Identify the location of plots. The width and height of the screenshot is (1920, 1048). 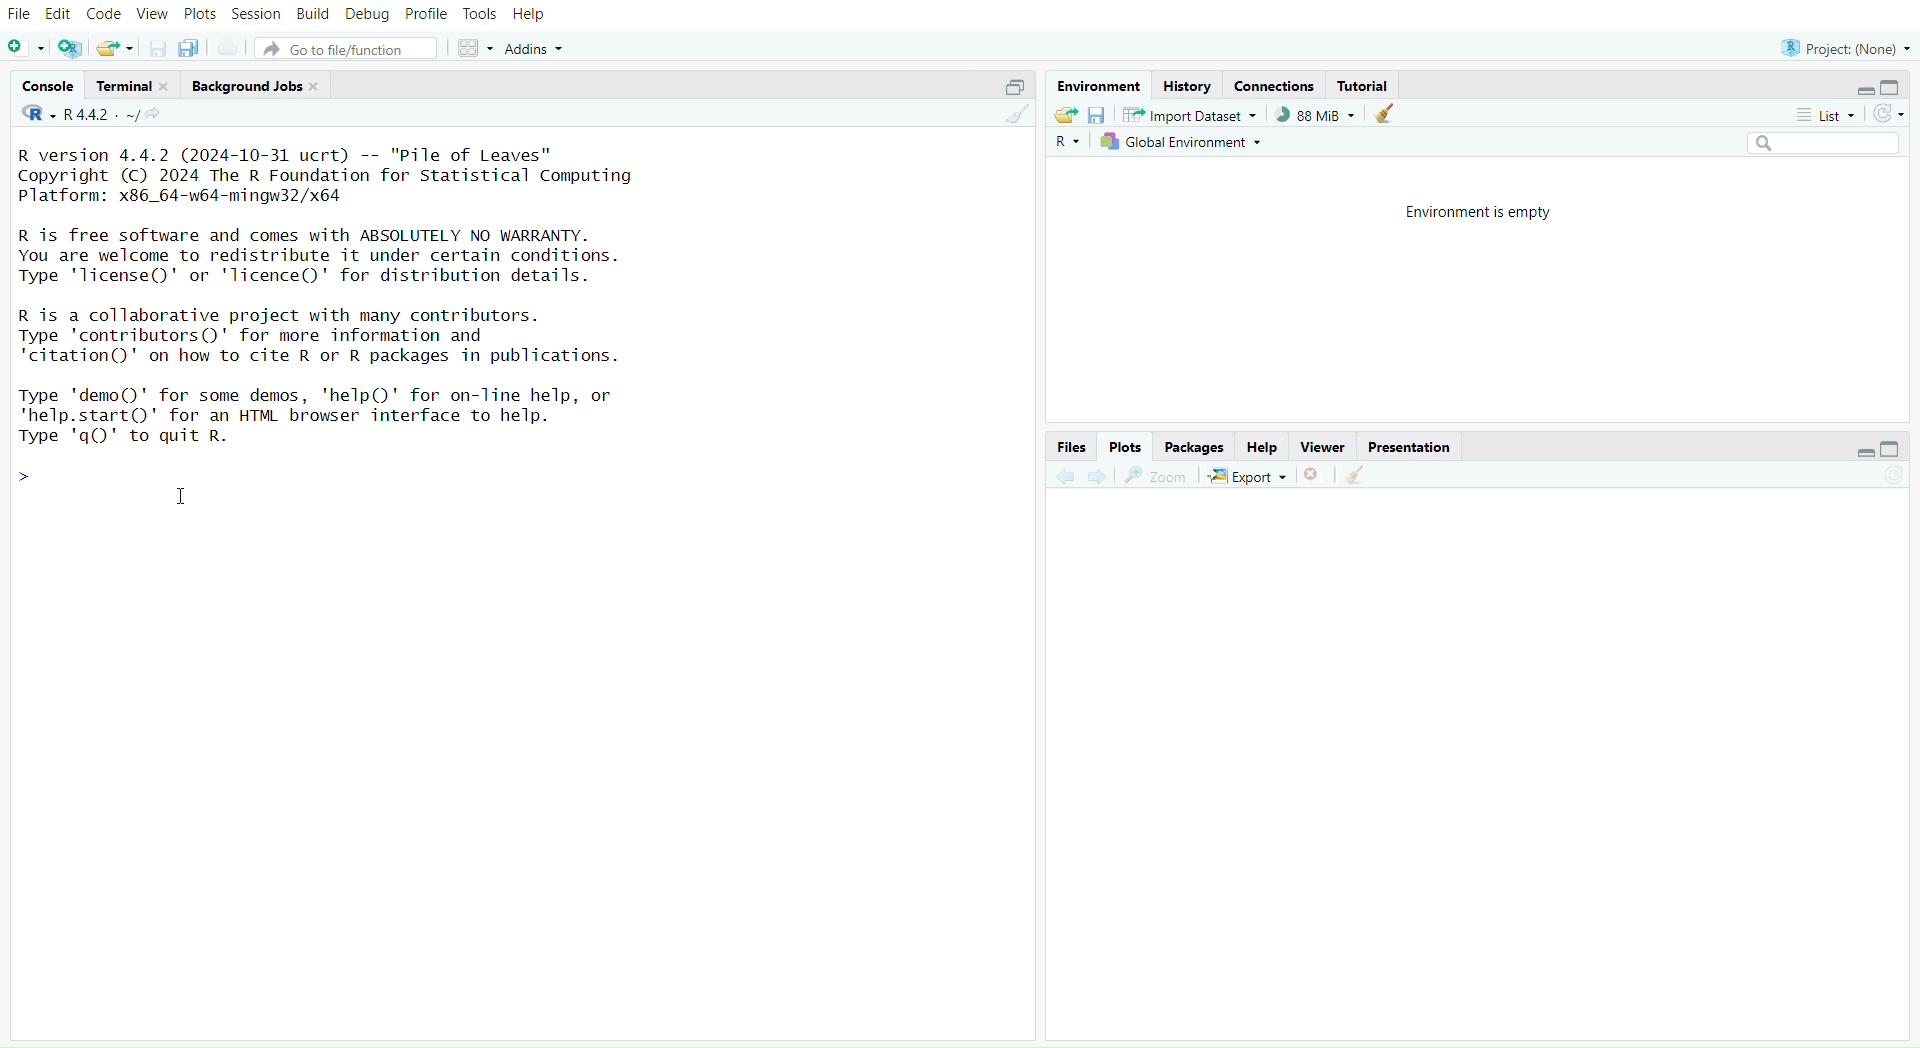
(200, 14).